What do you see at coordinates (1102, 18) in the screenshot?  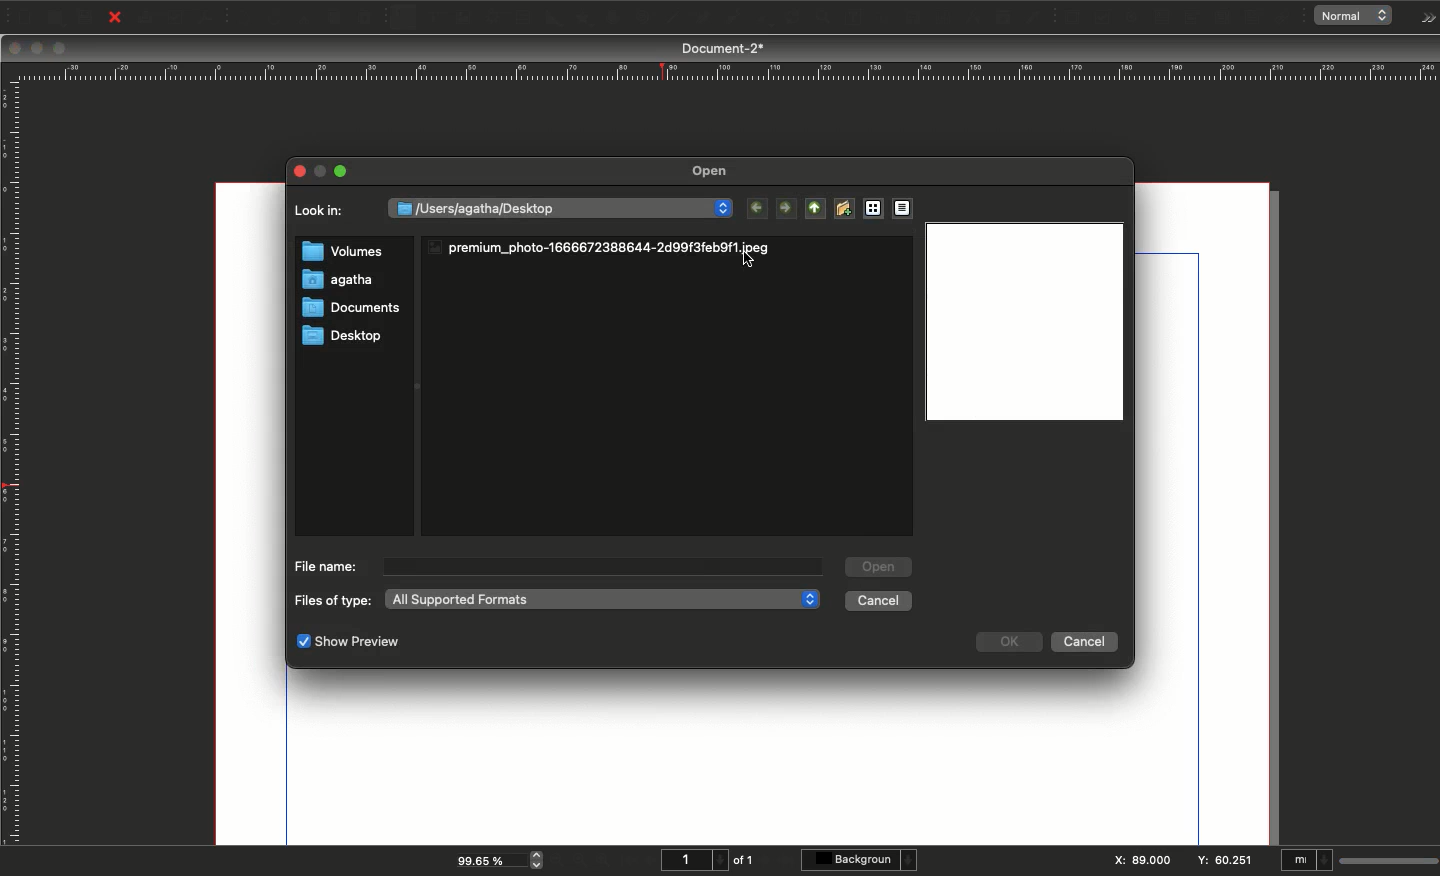 I see `PDF check box` at bounding box center [1102, 18].